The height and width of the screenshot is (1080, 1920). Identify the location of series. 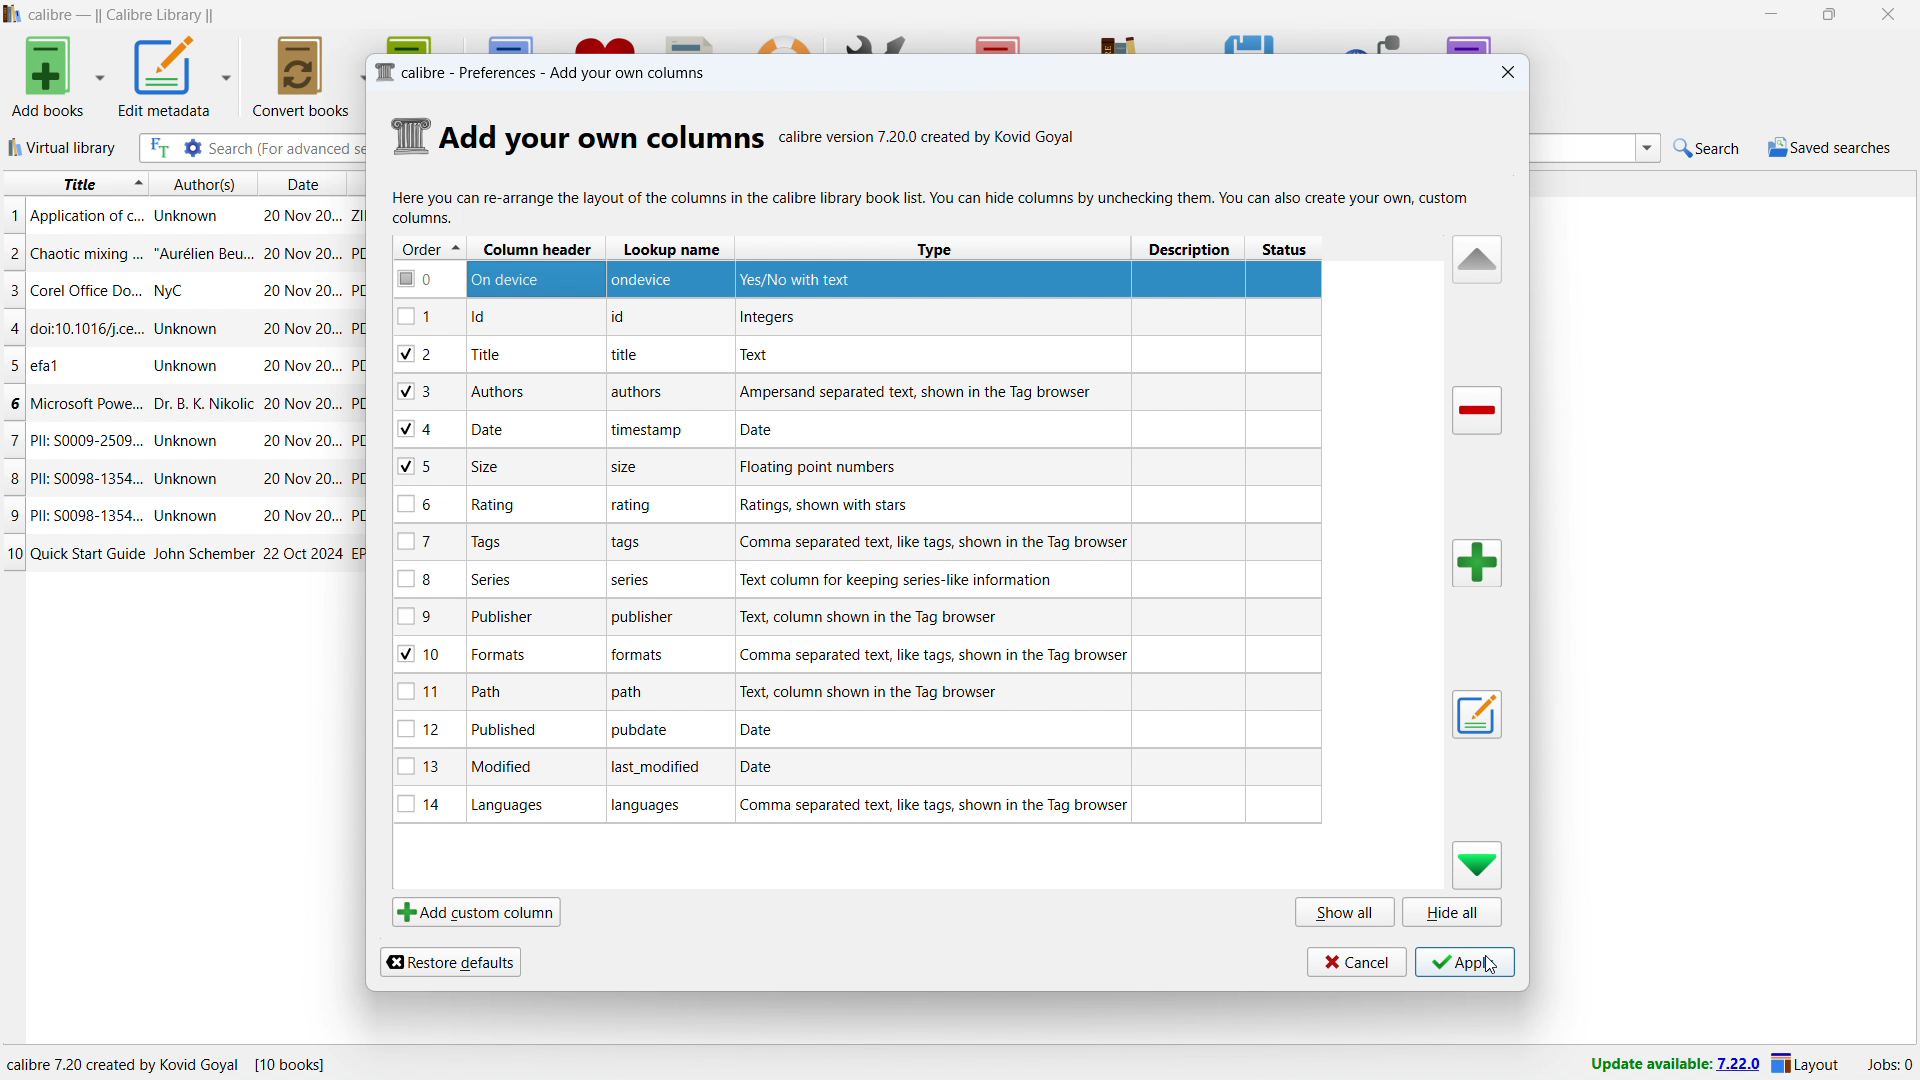
(504, 578).